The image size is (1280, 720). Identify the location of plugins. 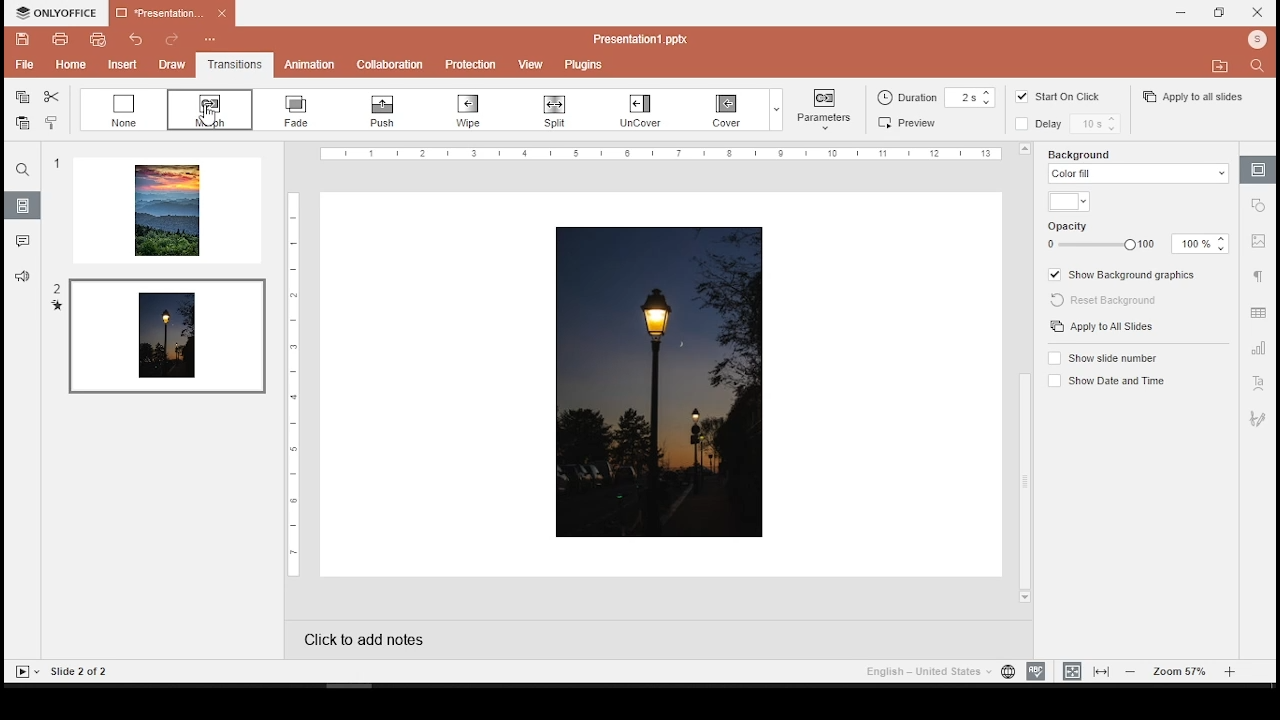
(582, 64).